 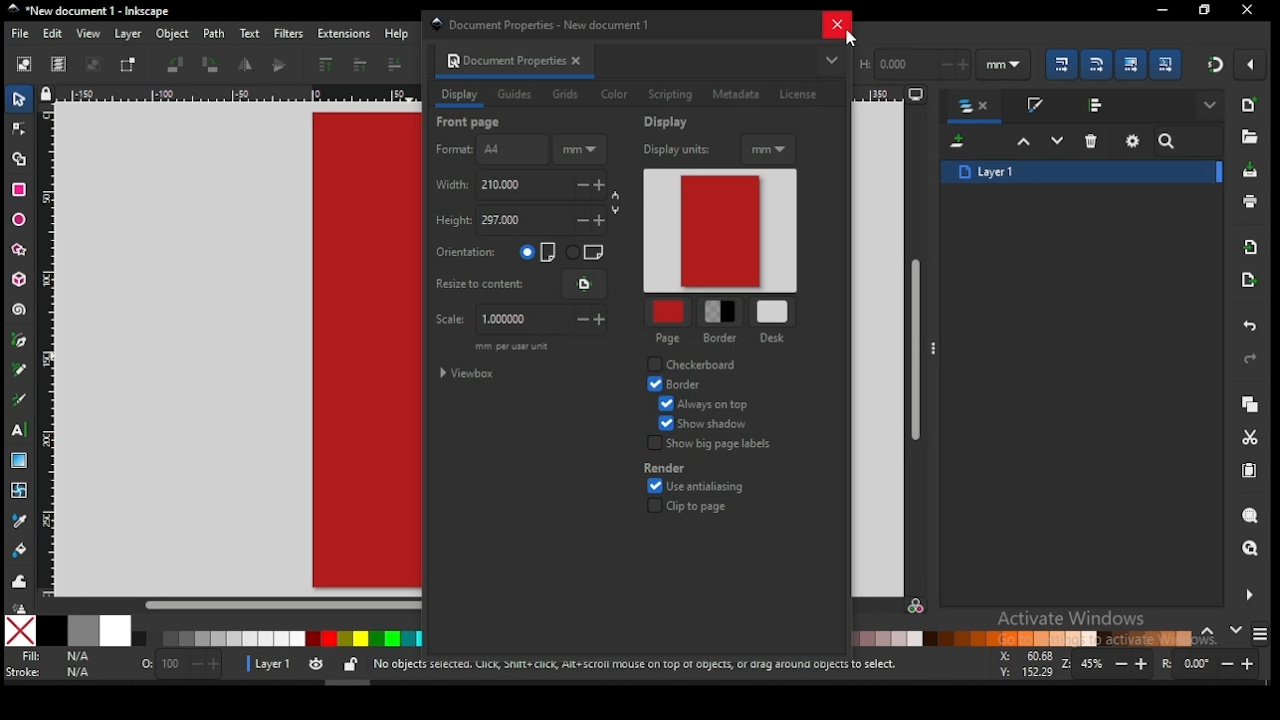 I want to click on metadata, so click(x=737, y=94).